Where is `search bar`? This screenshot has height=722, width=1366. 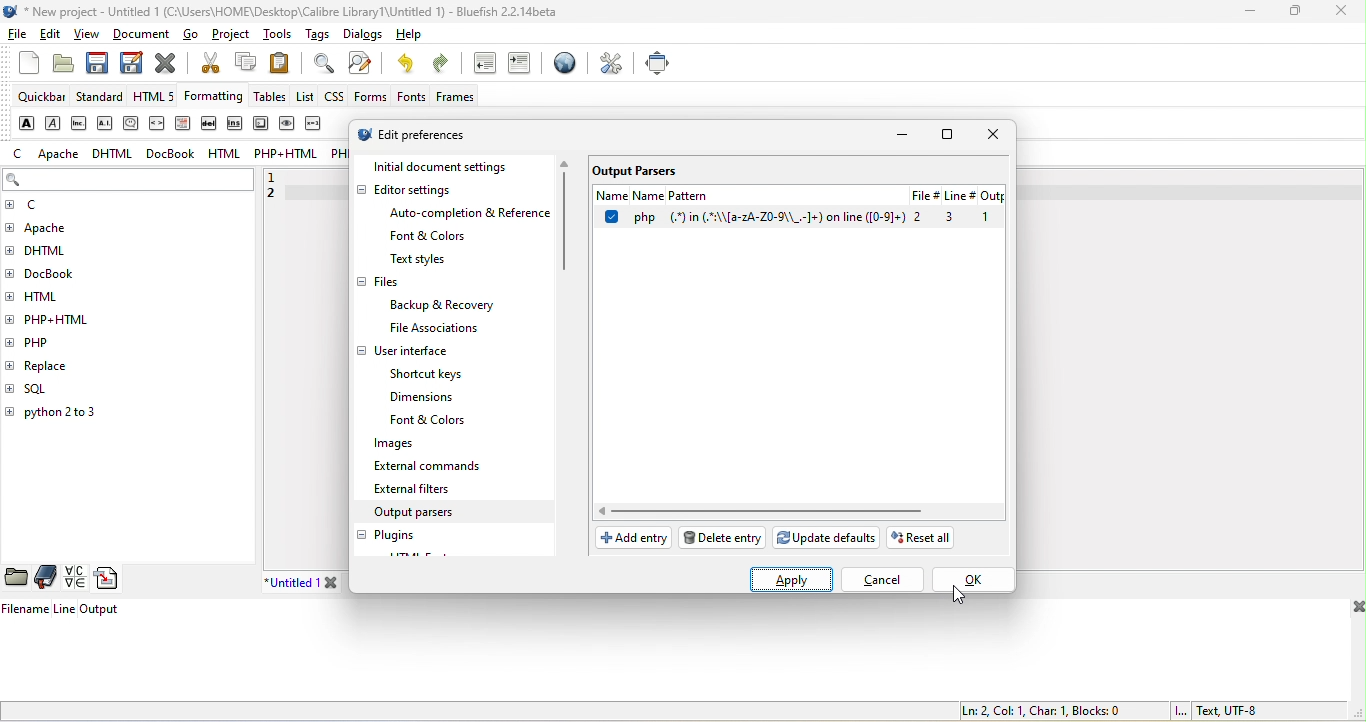
search bar is located at coordinates (128, 181).